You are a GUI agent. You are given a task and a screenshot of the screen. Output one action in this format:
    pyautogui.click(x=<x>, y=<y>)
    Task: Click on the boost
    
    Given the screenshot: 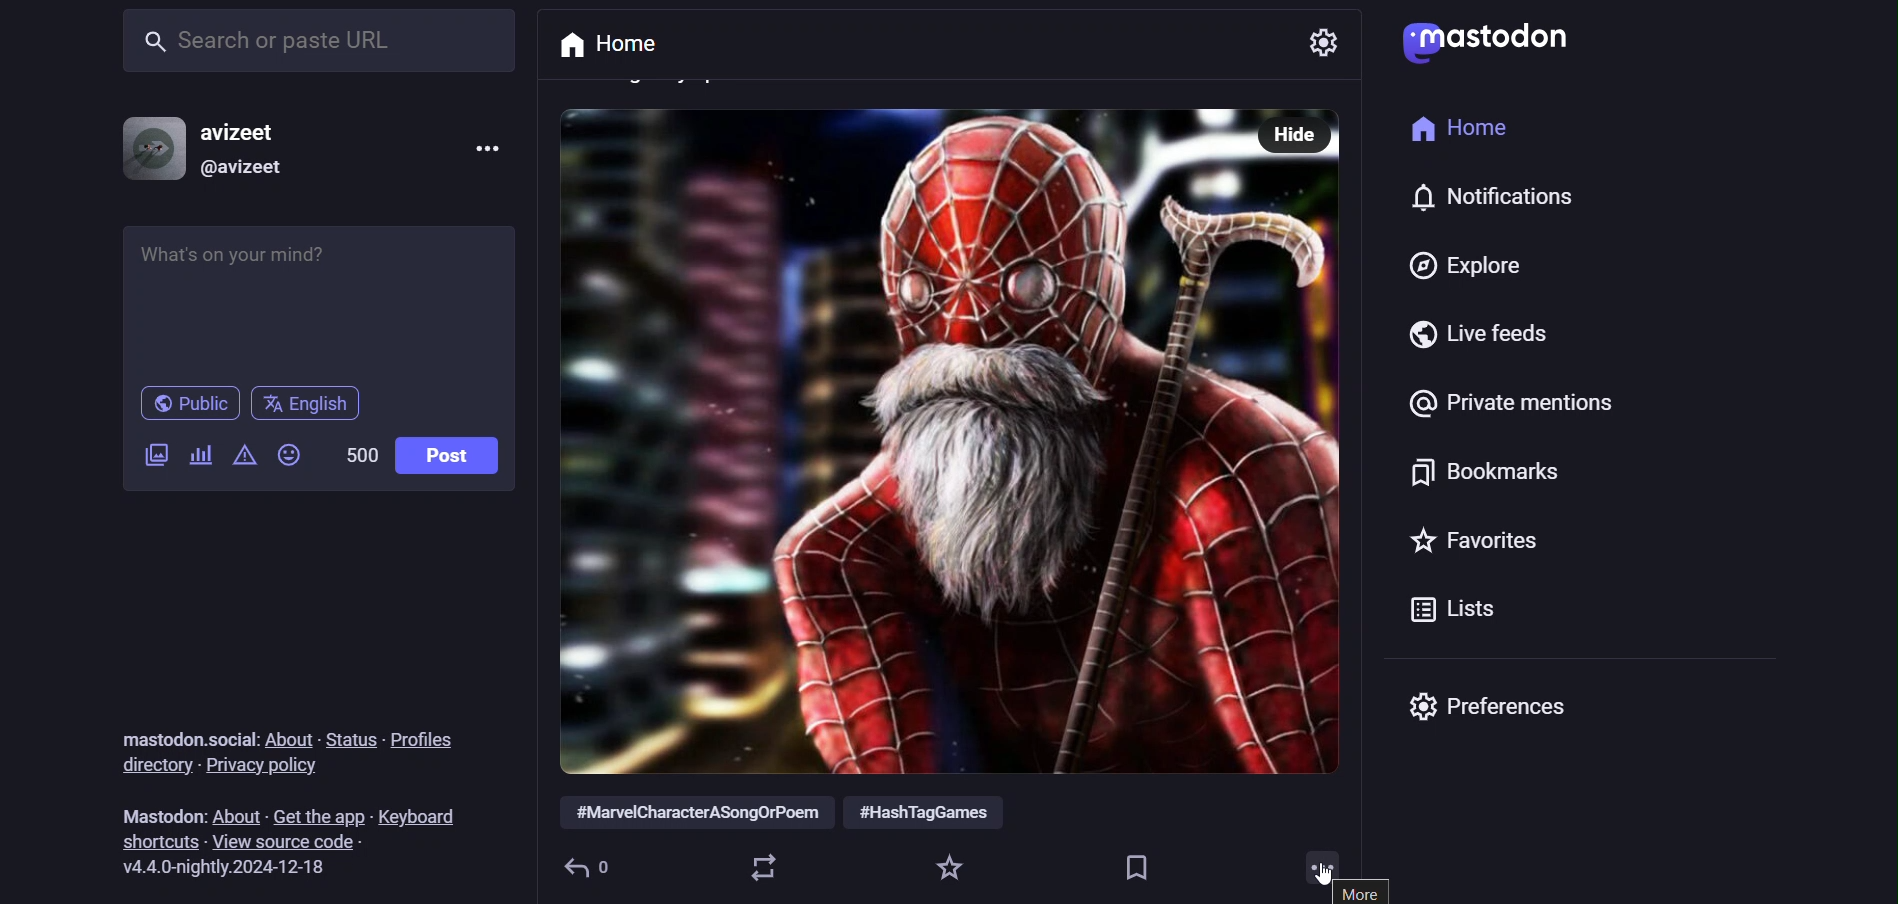 What is the action you would take?
    pyautogui.click(x=763, y=867)
    